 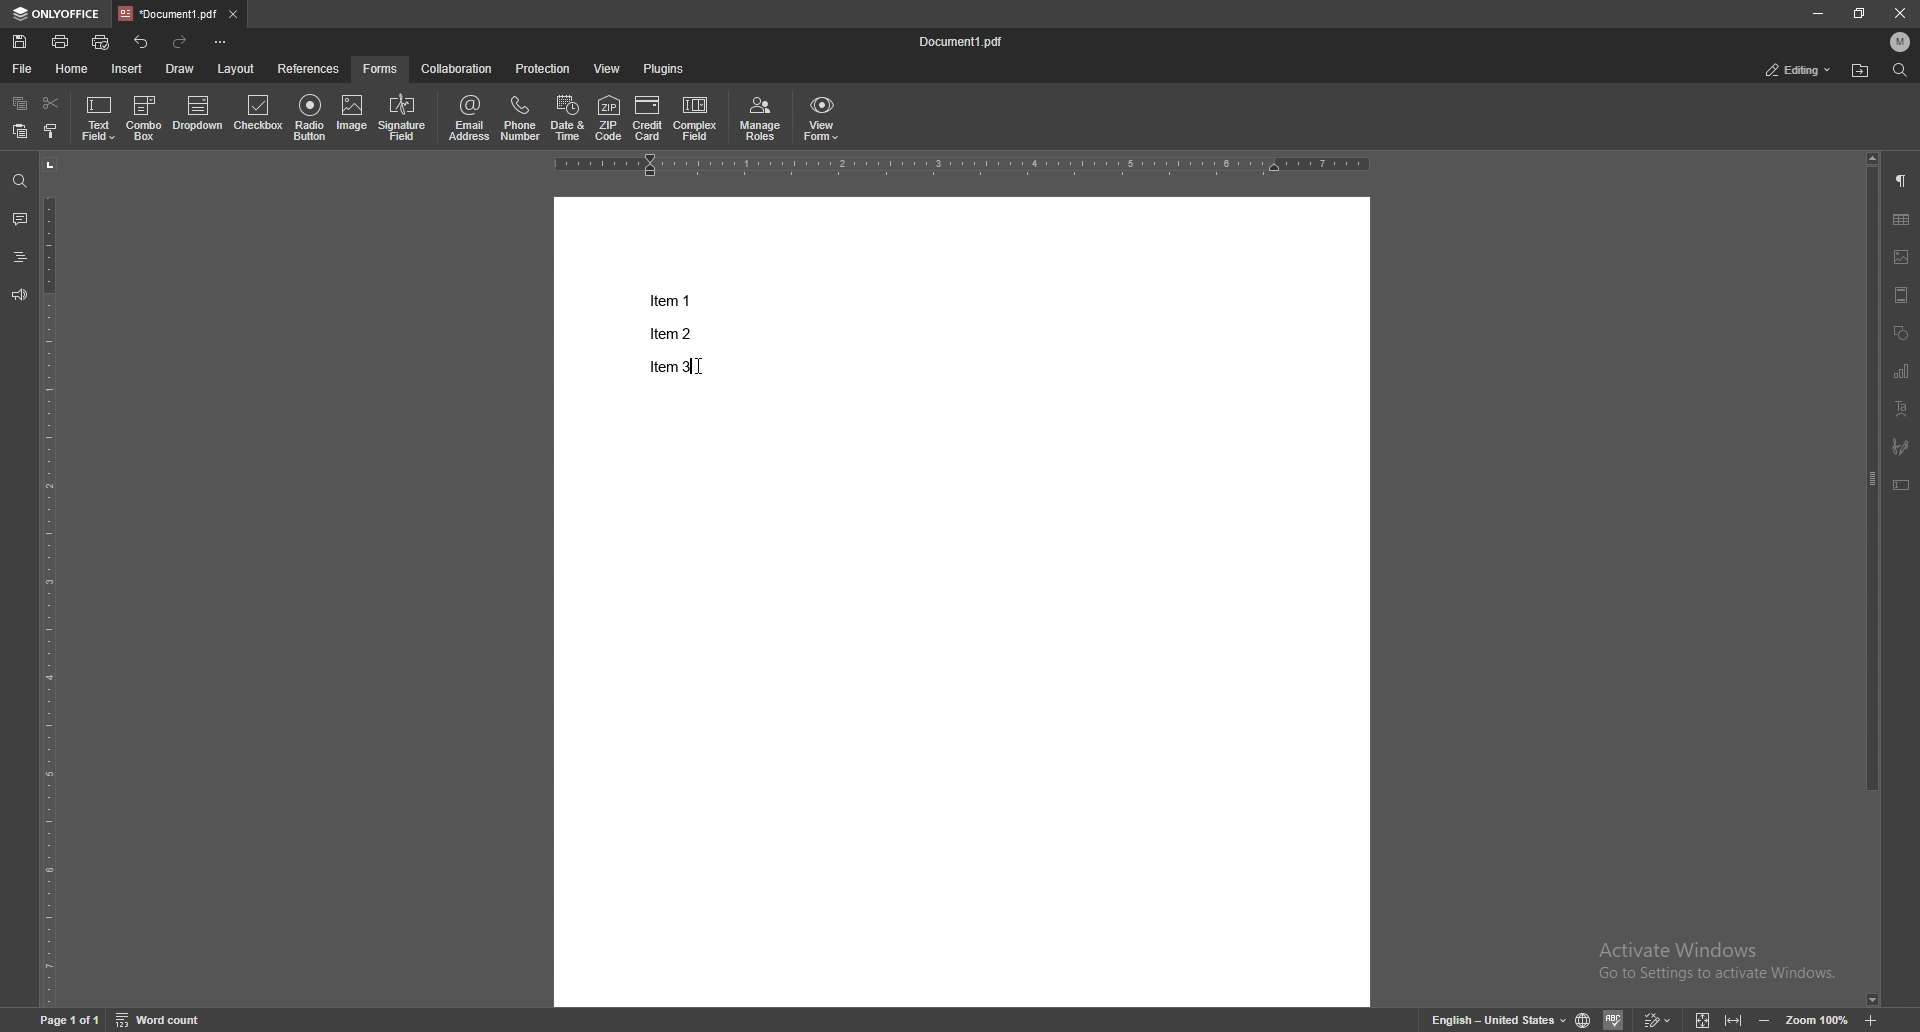 I want to click on redo, so click(x=180, y=42).